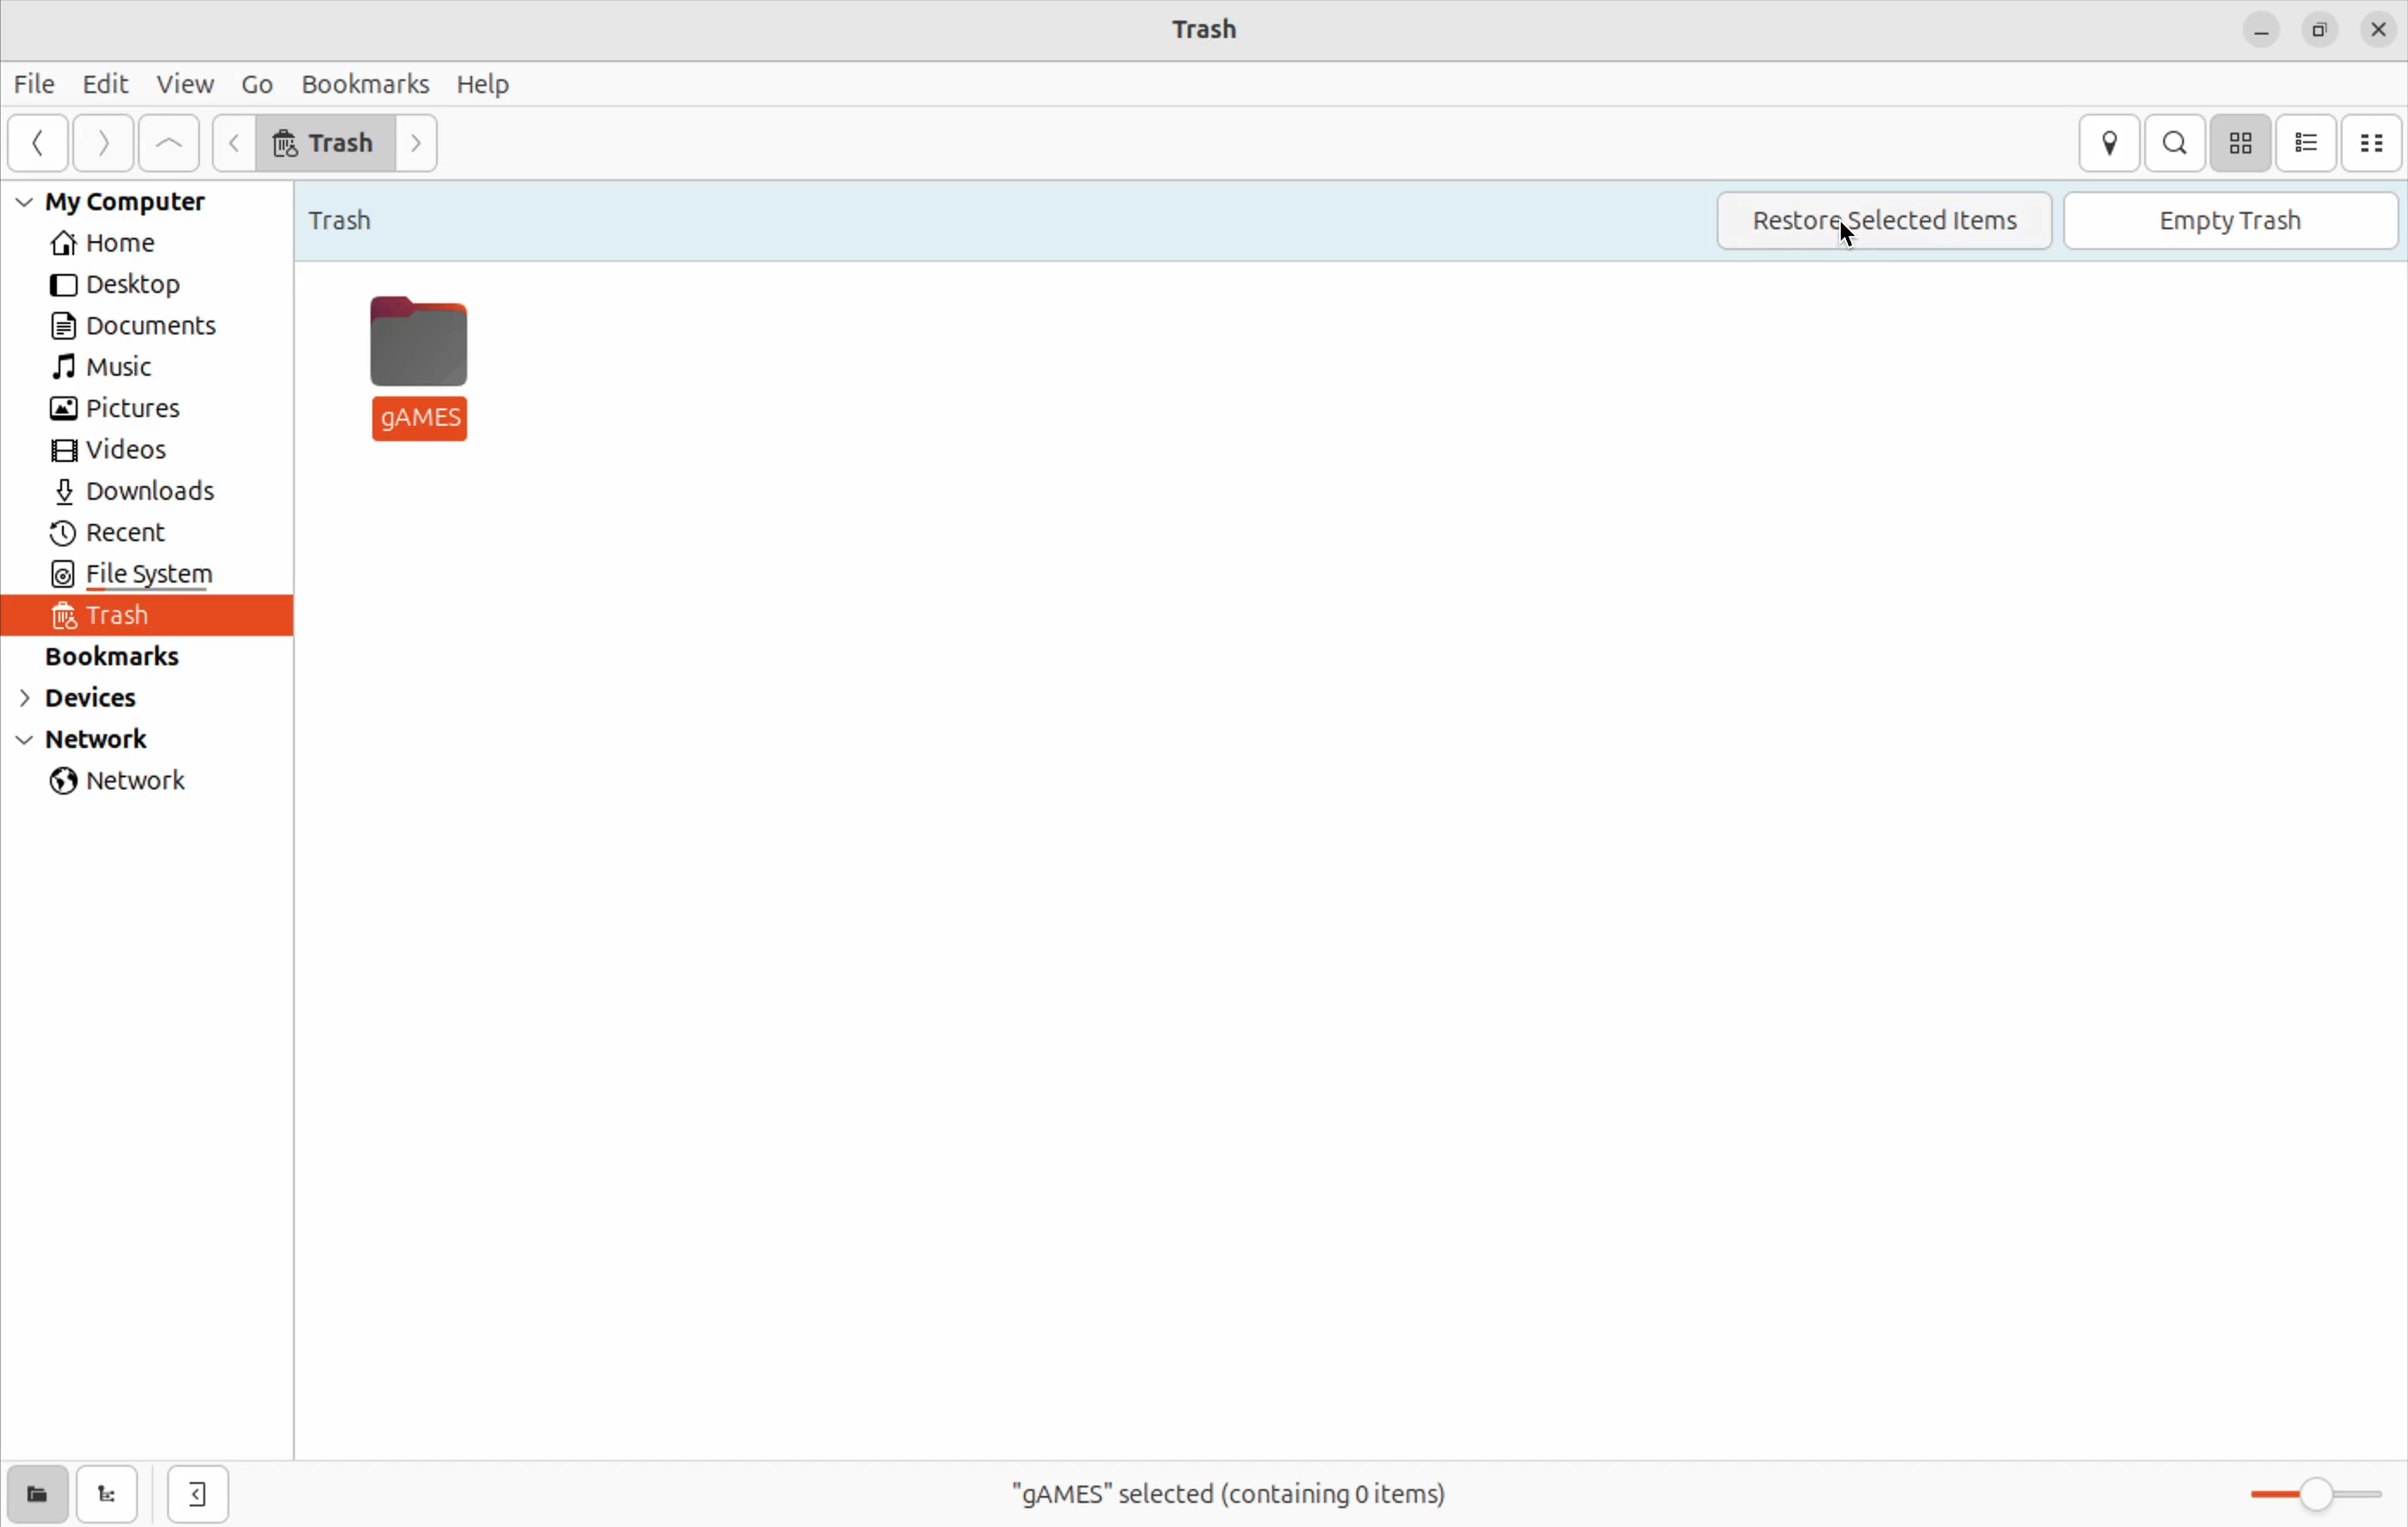 This screenshot has width=2408, height=1527. What do you see at coordinates (186, 86) in the screenshot?
I see `view` at bounding box center [186, 86].